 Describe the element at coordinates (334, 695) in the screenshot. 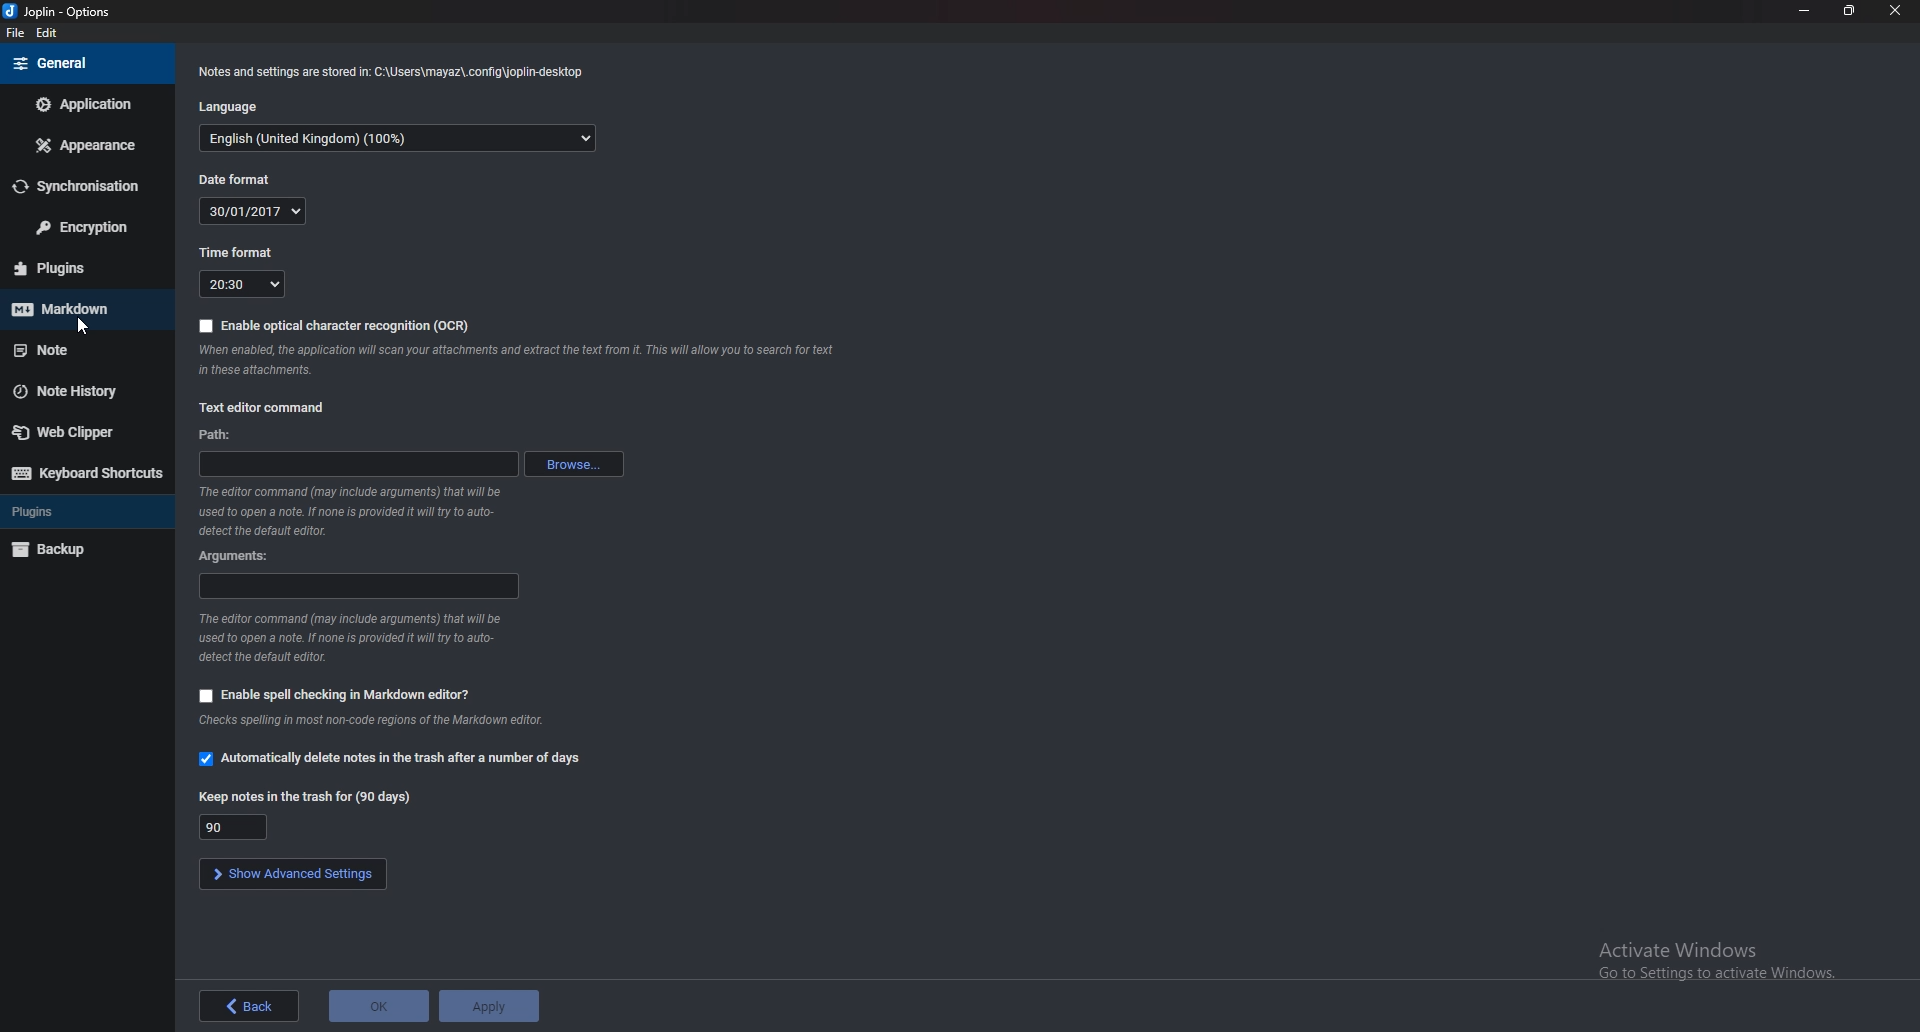

I see `Enable spell checking` at that location.